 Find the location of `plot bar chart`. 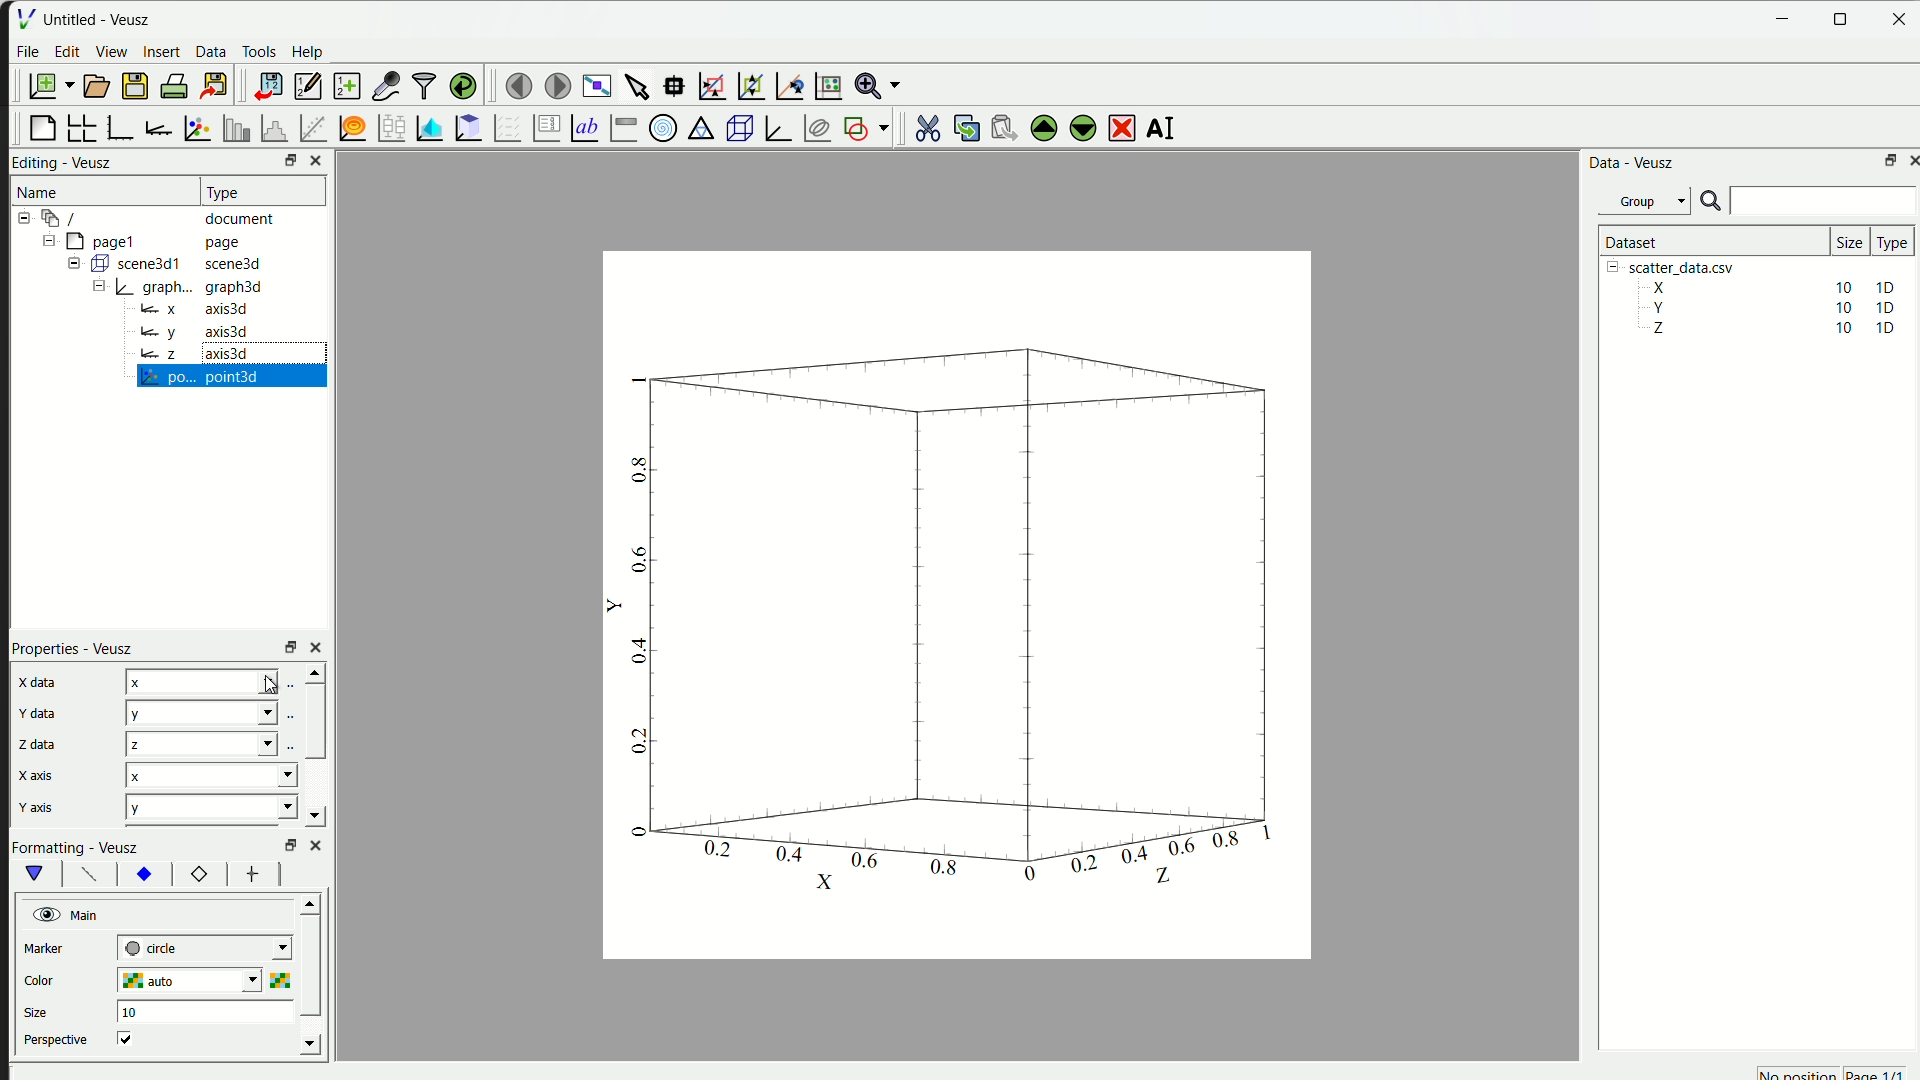

plot bar chart is located at coordinates (230, 128).